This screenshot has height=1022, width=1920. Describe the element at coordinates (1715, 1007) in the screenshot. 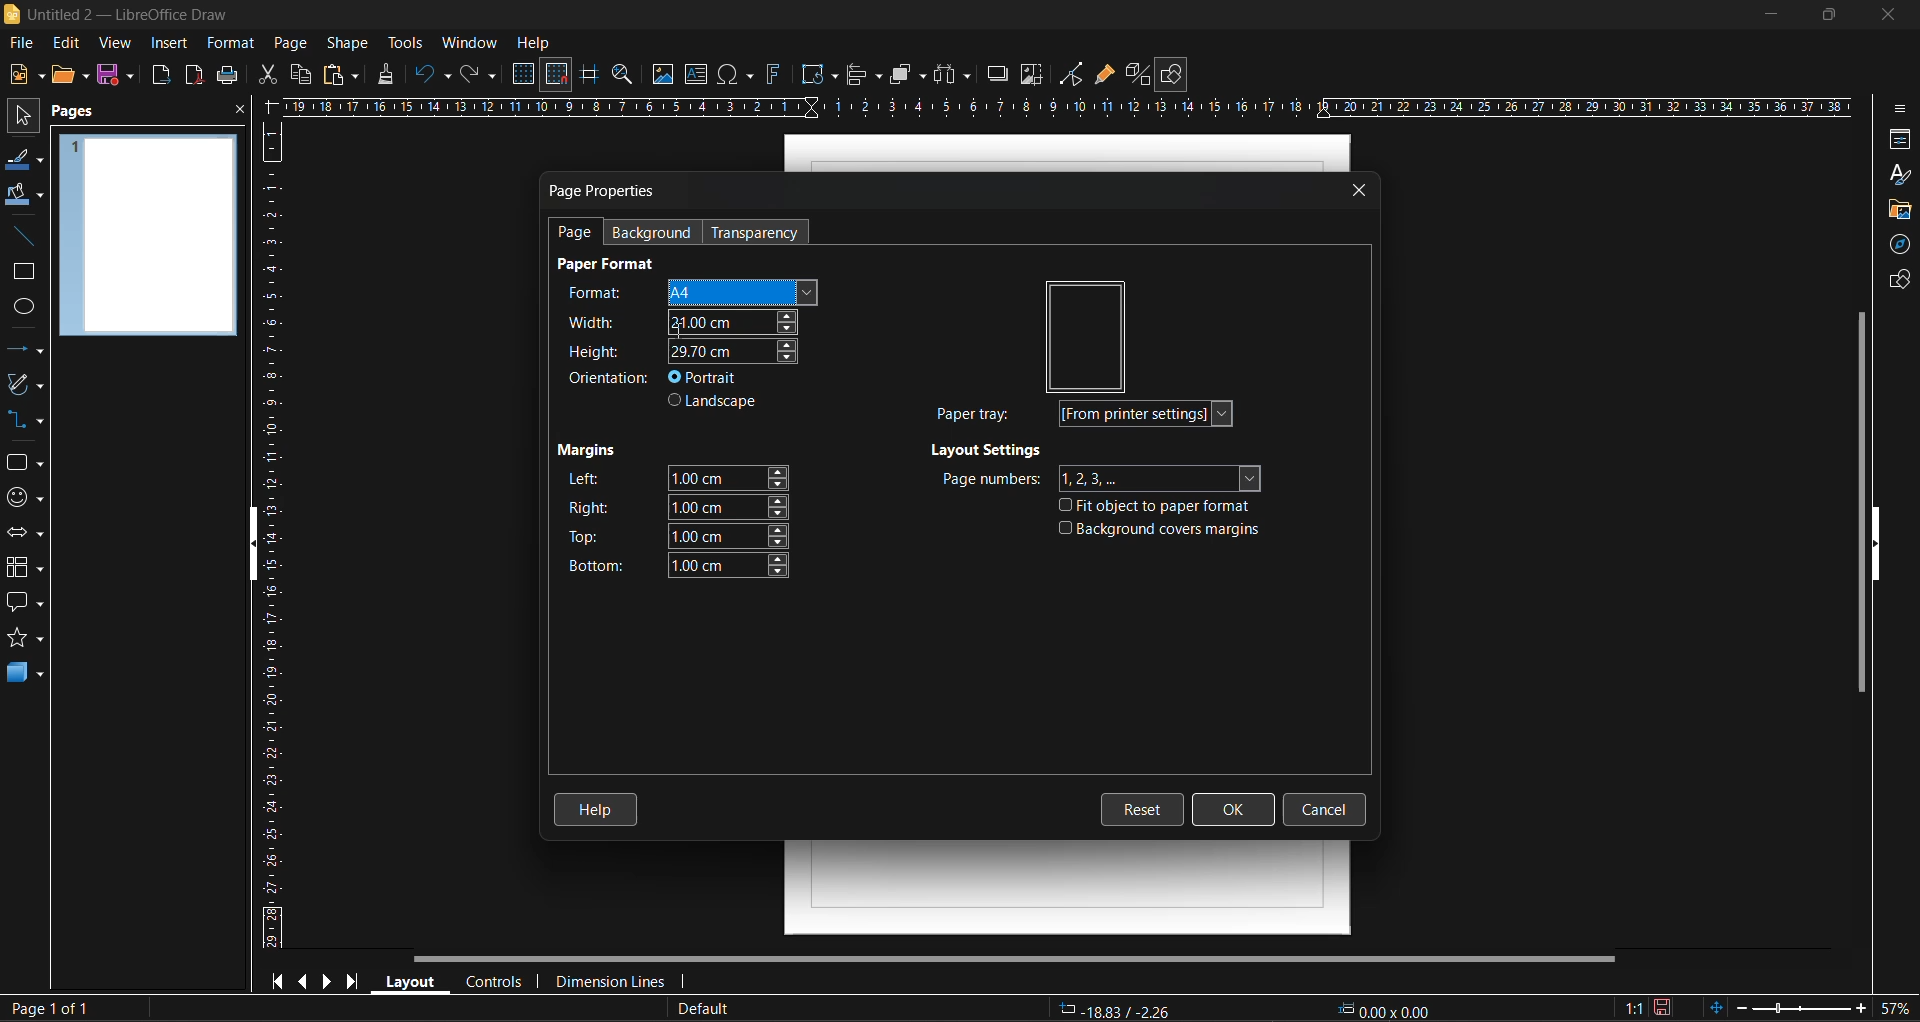

I see `fit page to current window` at that location.